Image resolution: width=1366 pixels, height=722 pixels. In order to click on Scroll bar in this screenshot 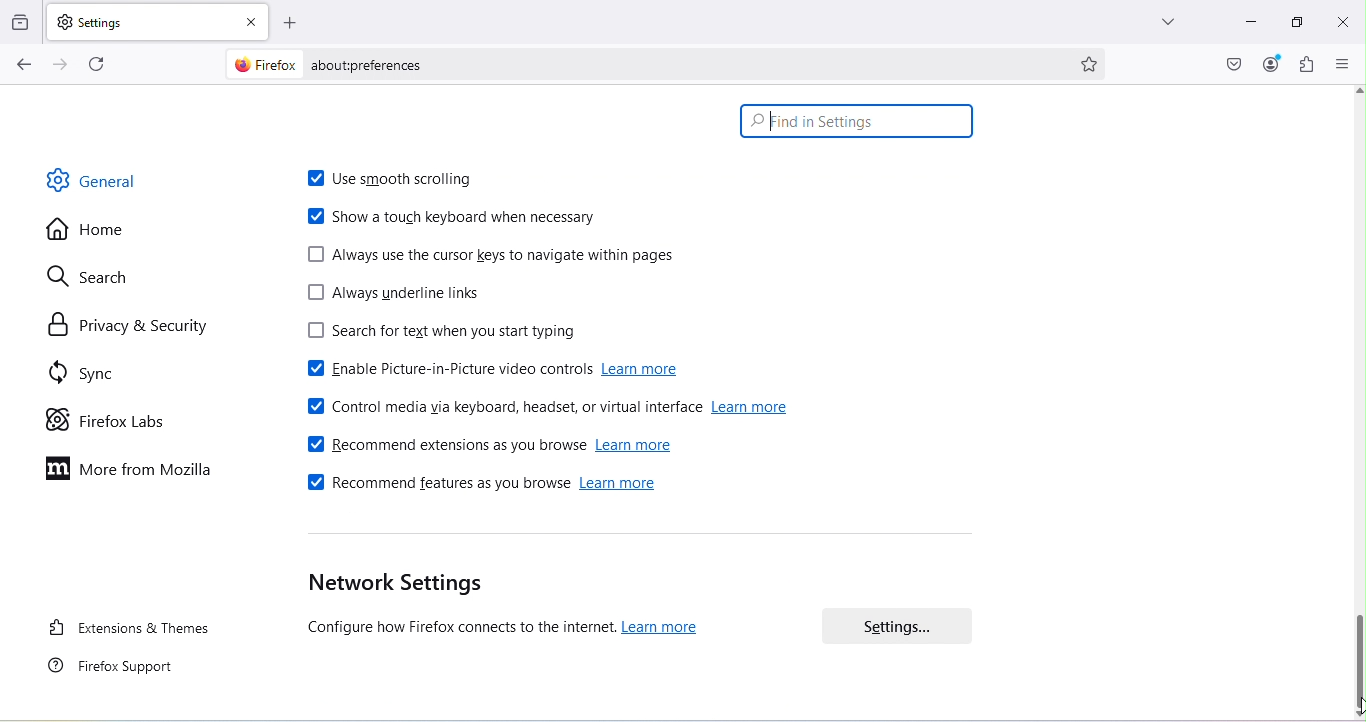, I will do `click(1358, 658)`.